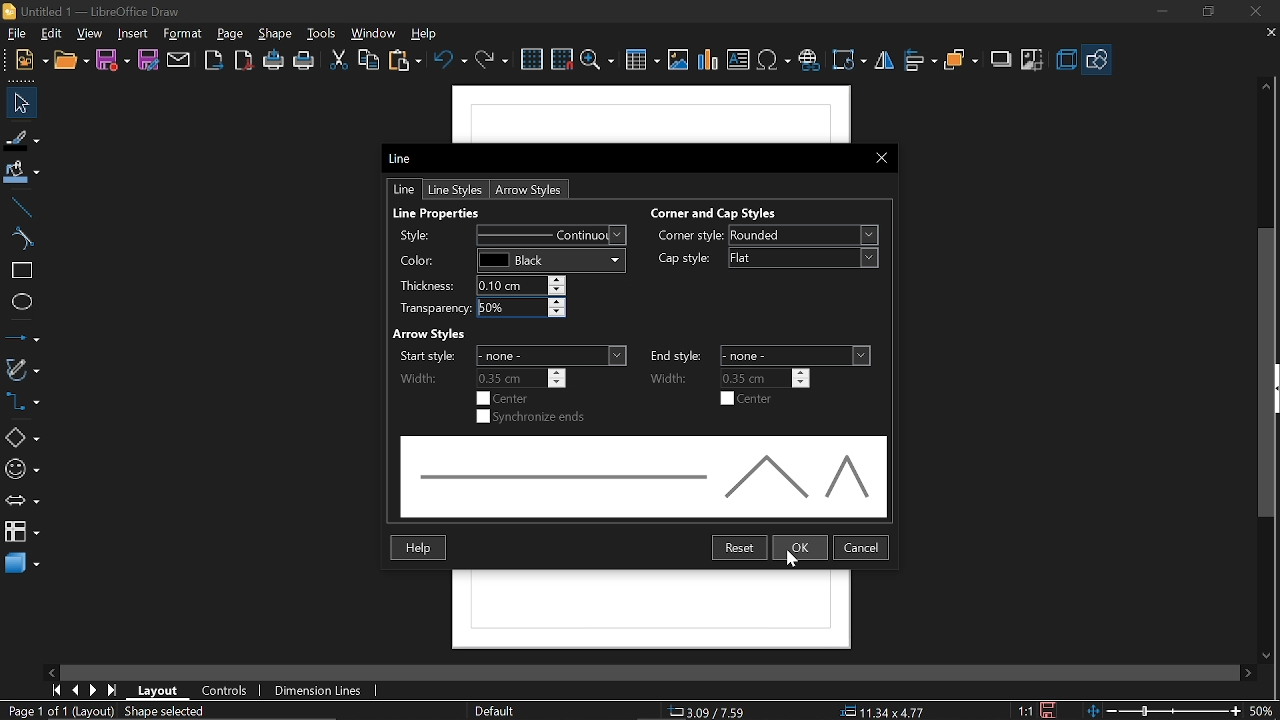 The height and width of the screenshot is (720, 1280). I want to click on layout, so click(161, 691).